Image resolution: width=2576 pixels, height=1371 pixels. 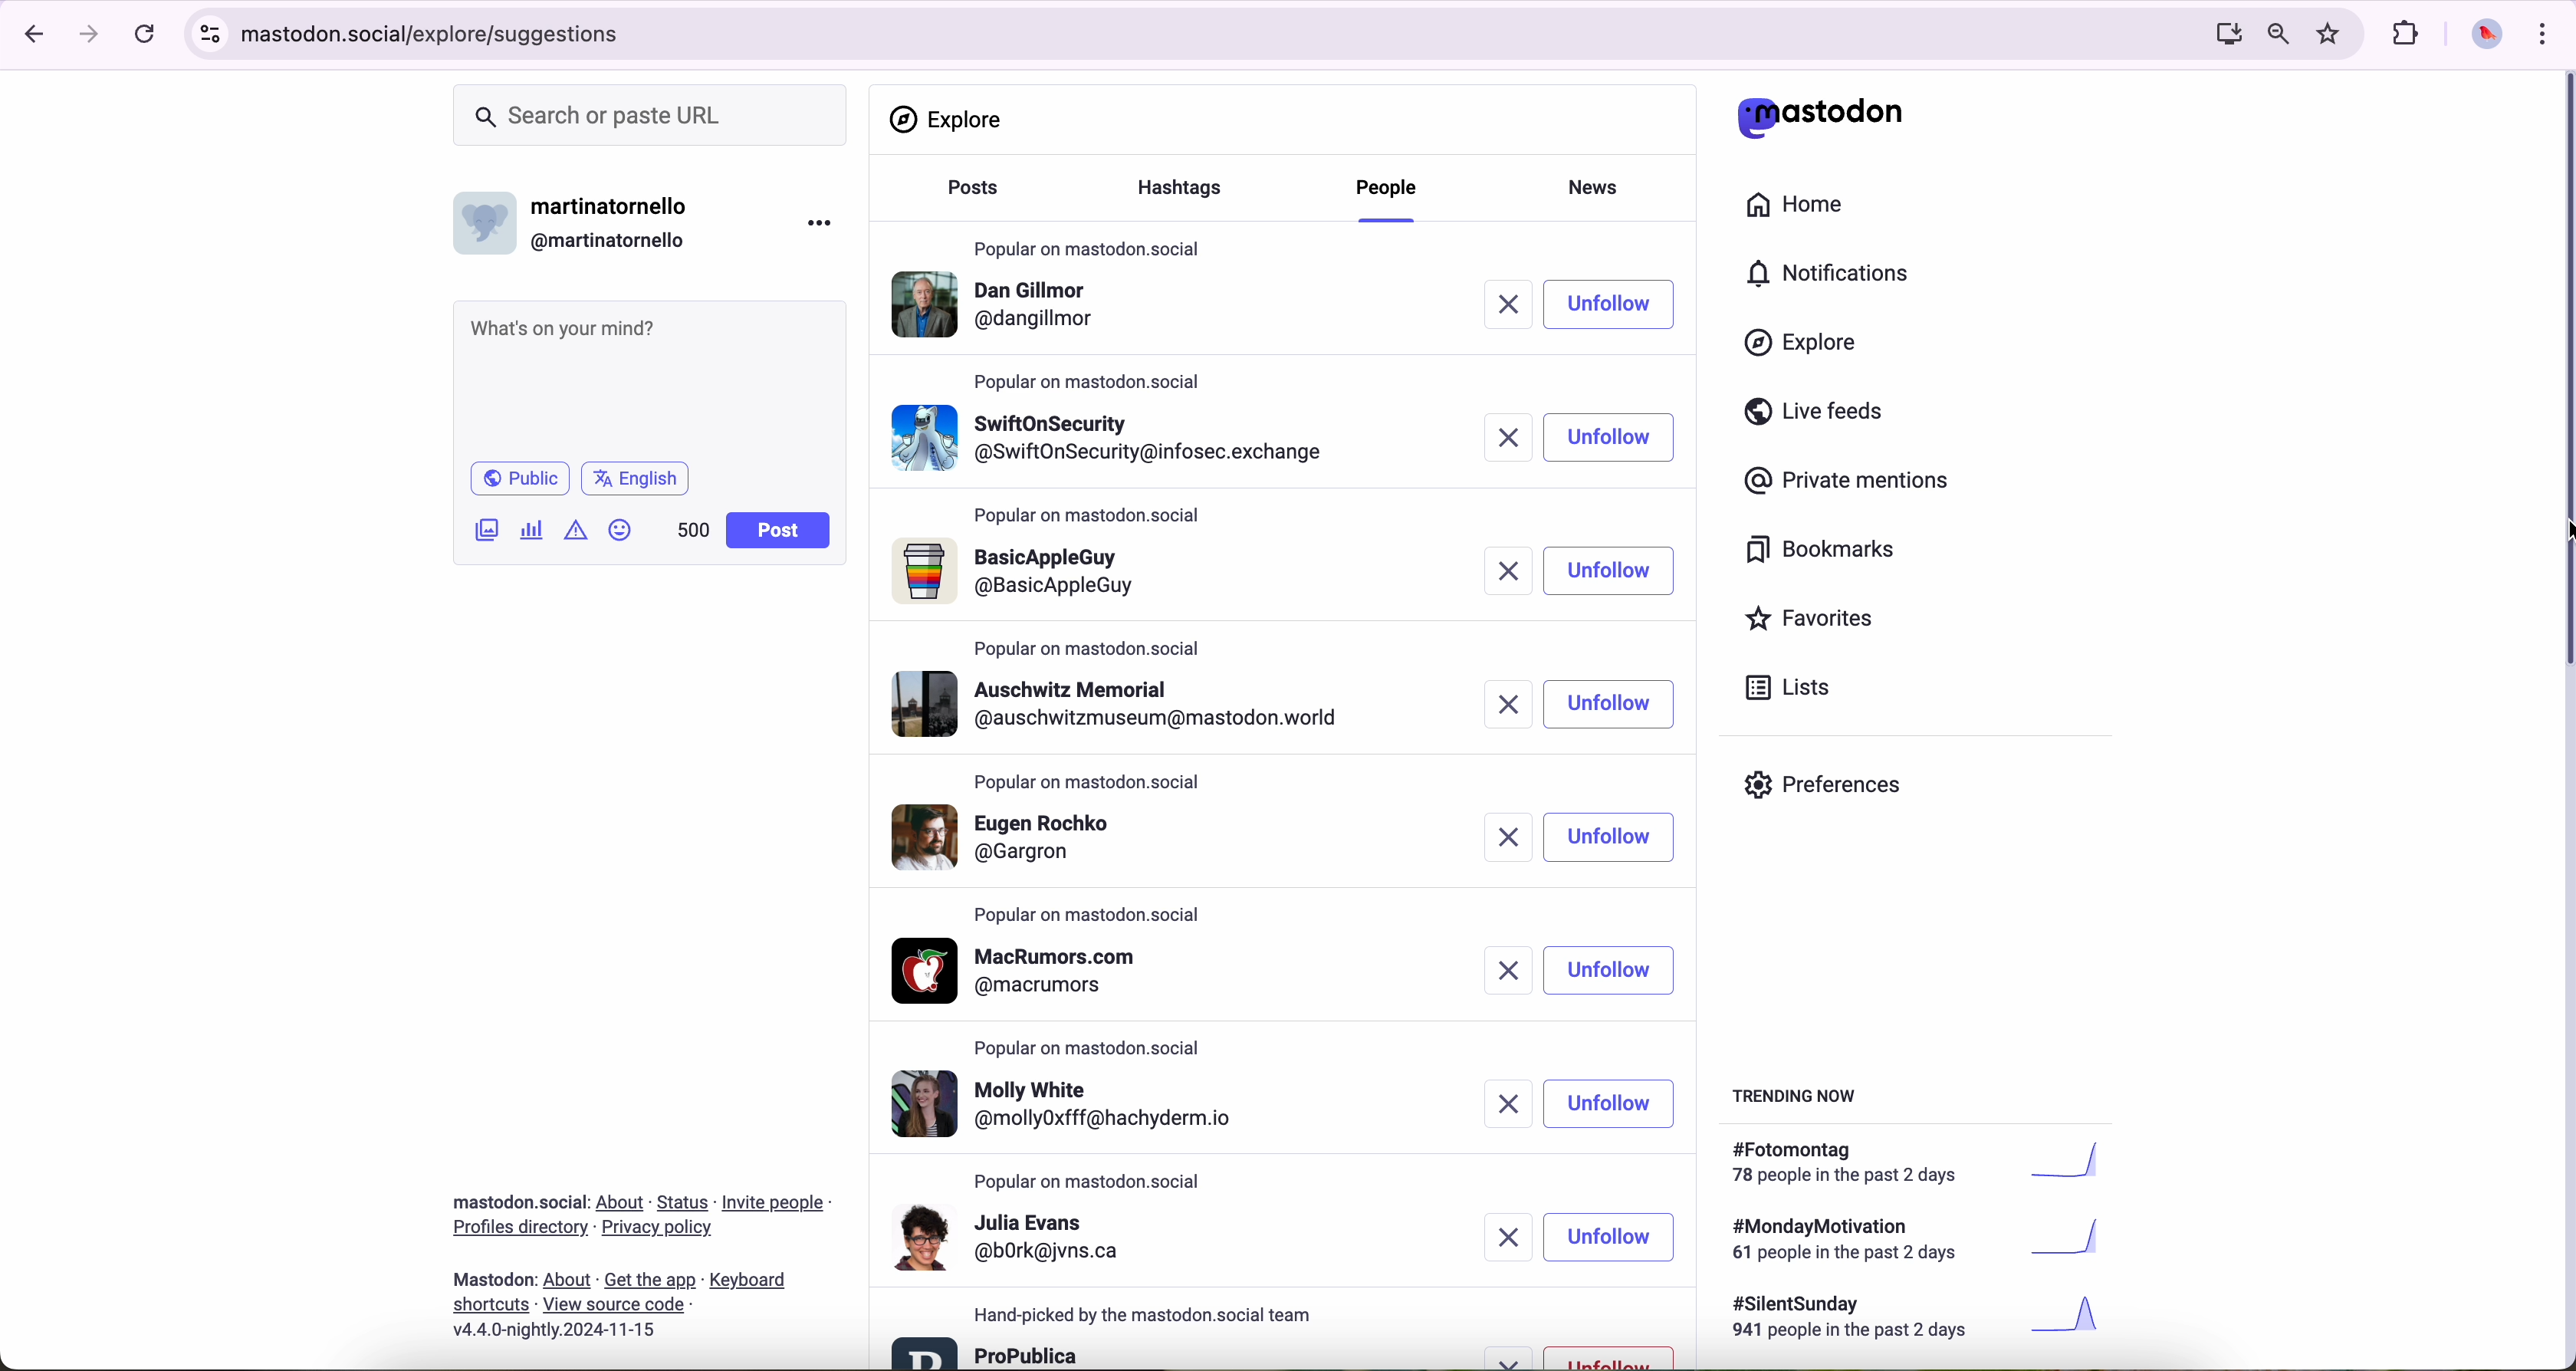 What do you see at coordinates (1818, 621) in the screenshot?
I see `favorites` at bounding box center [1818, 621].